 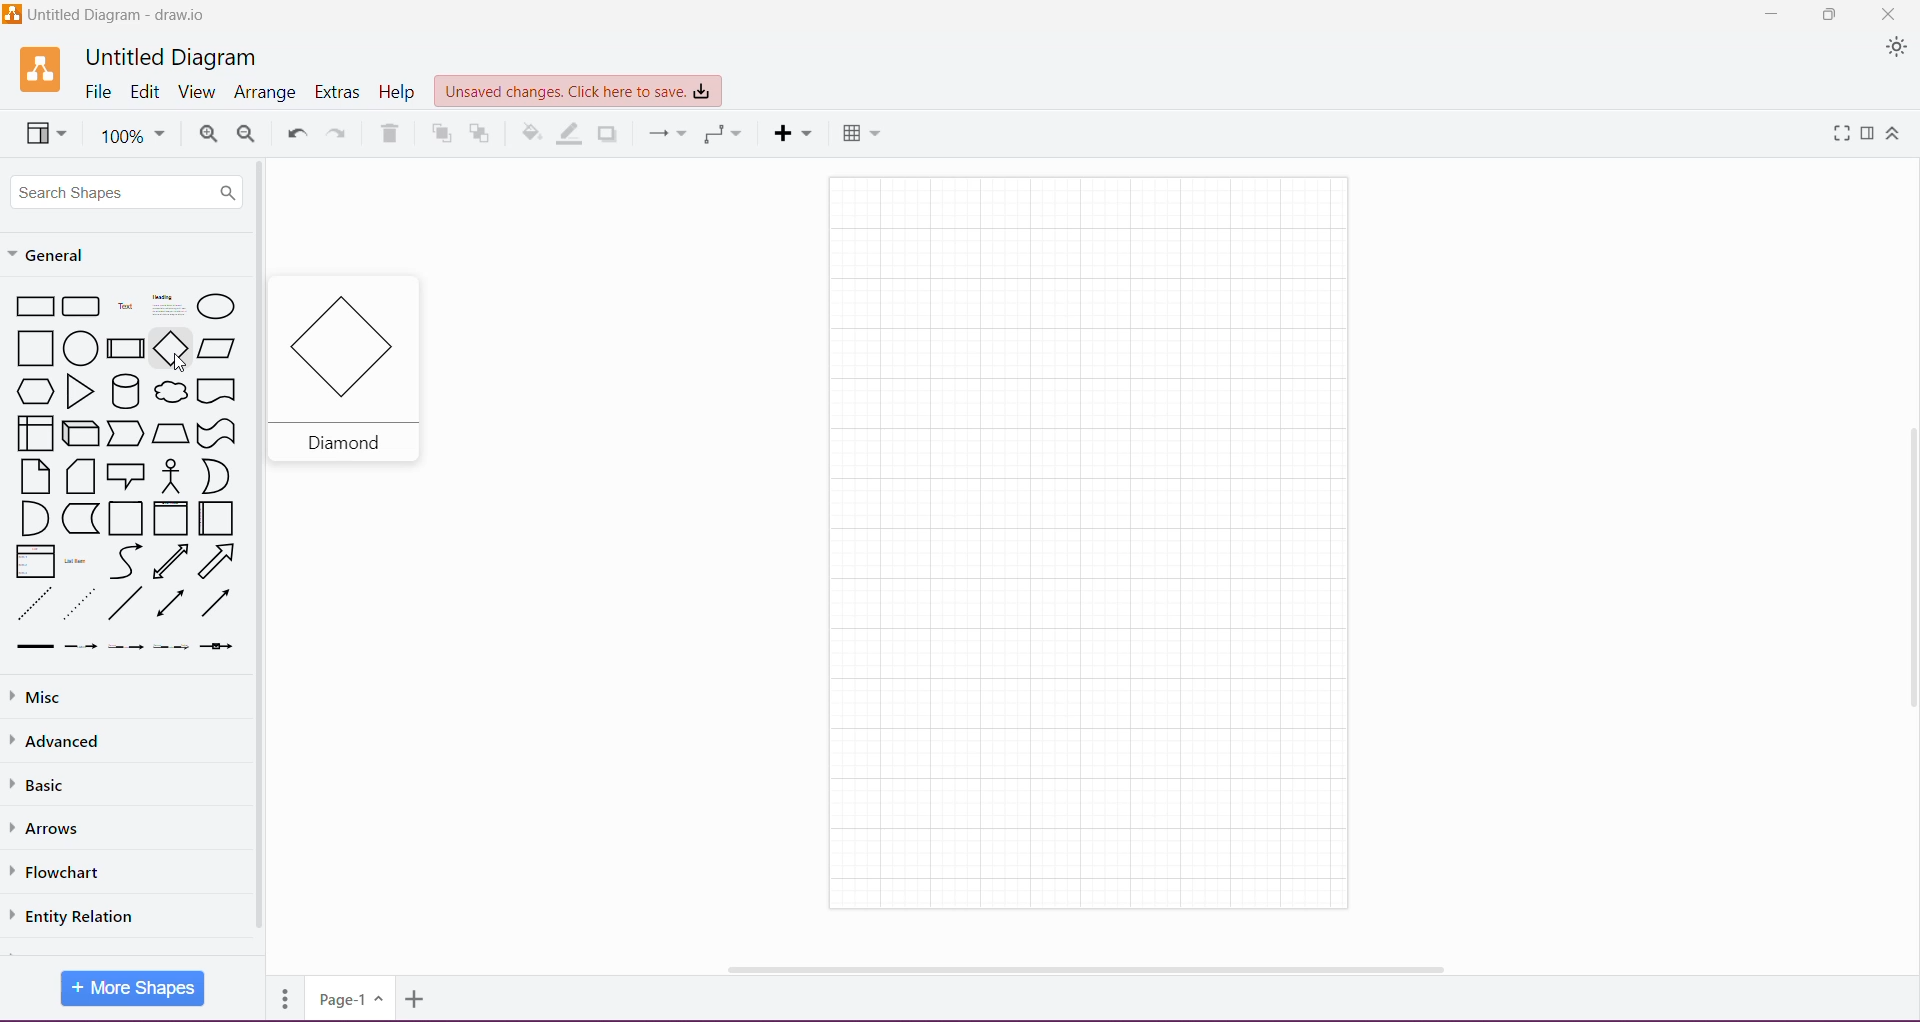 What do you see at coordinates (267, 94) in the screenshot?
I see `Arrange` at bounding box center [267, 94].